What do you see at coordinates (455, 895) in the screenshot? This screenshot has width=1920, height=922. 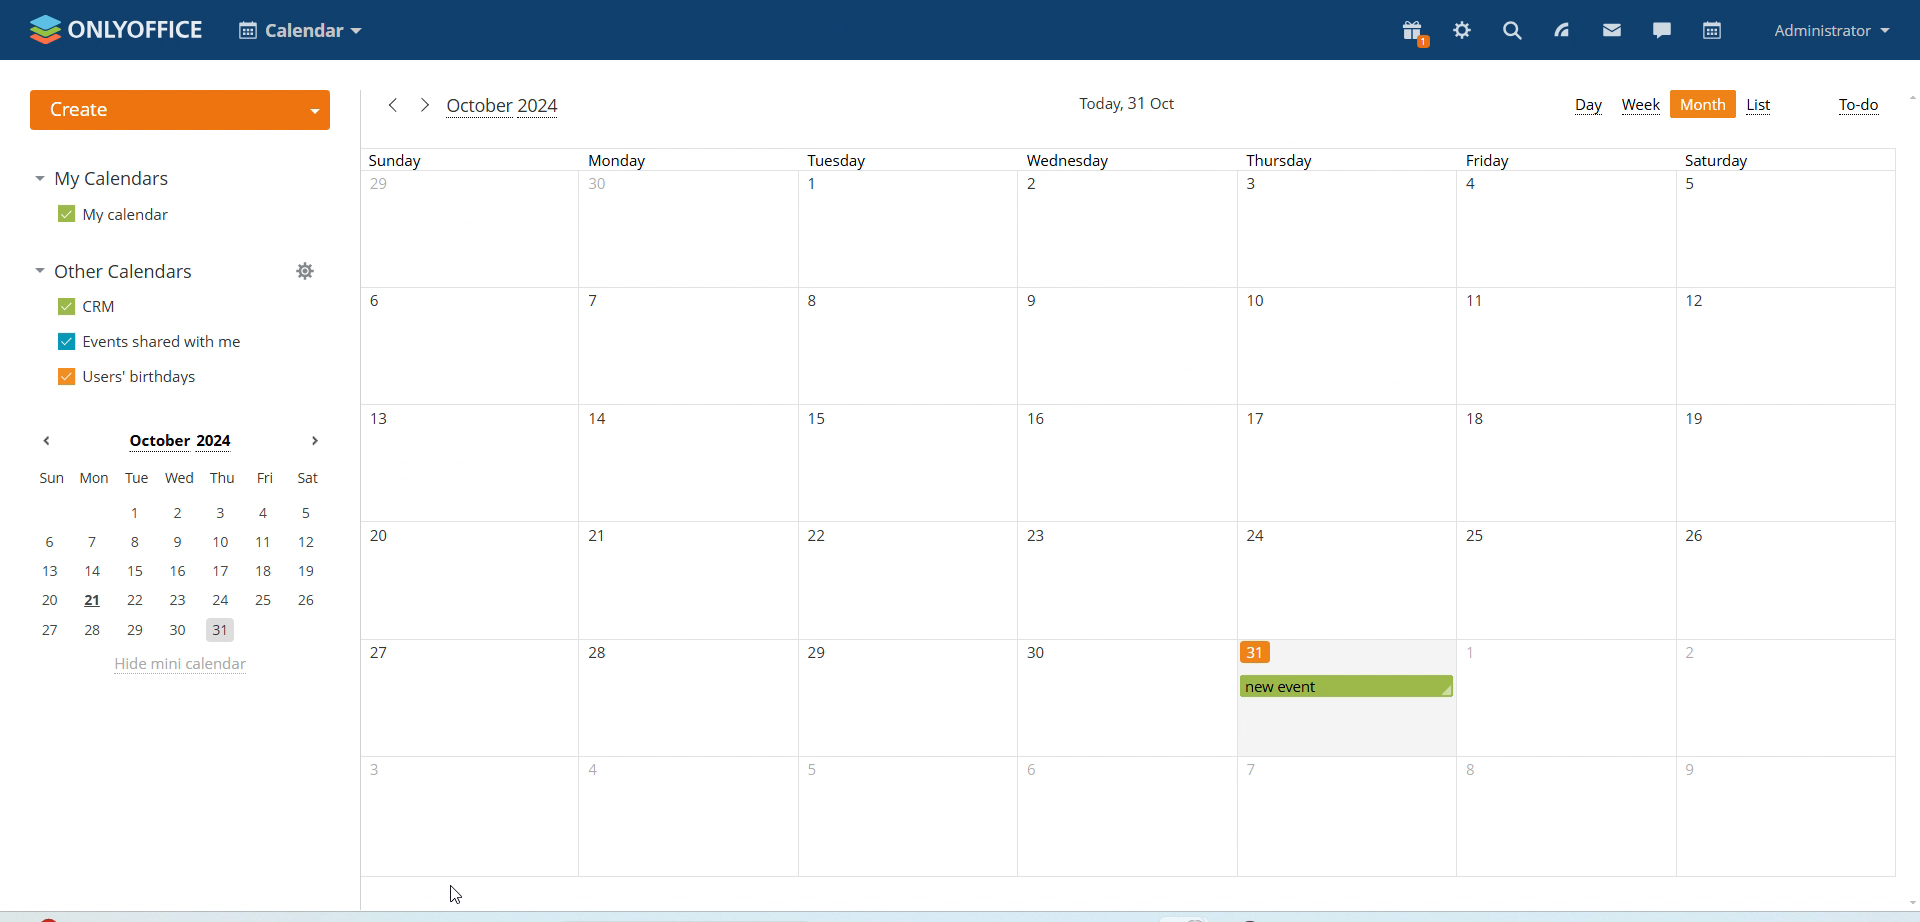 I see `cursor` at bounding box center [455, 895].